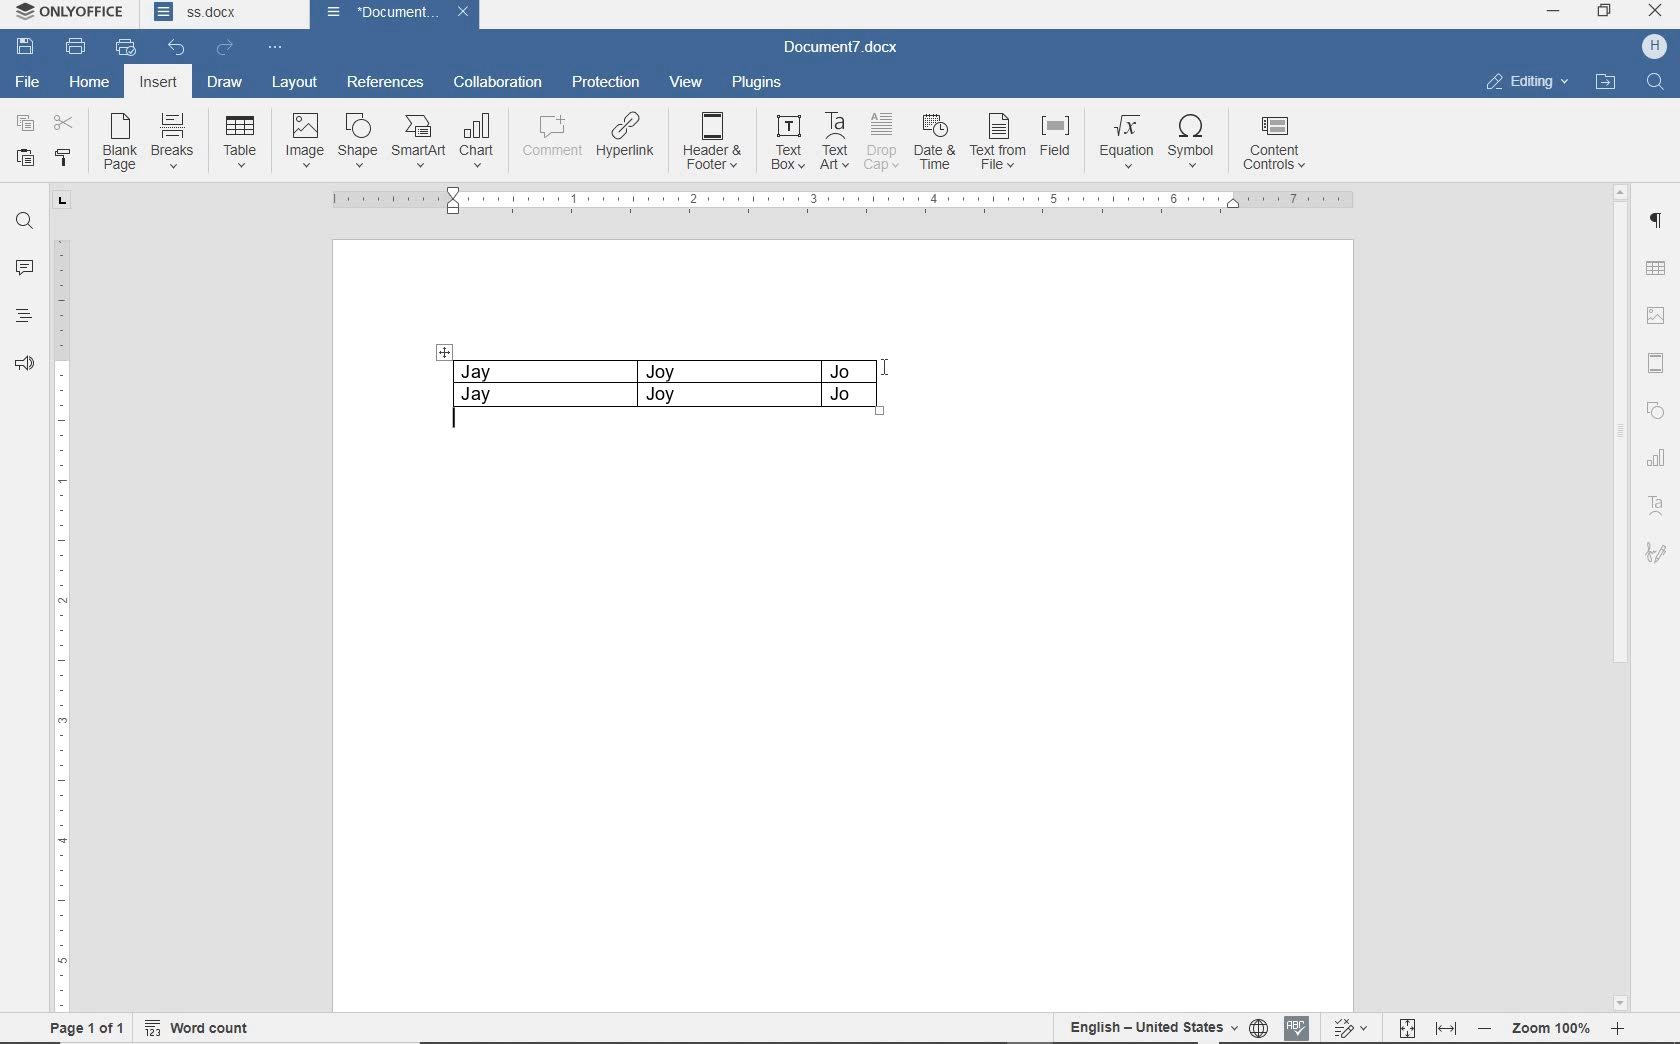  I want to click on PAGE 1 OF 1, so click(87, 1027).